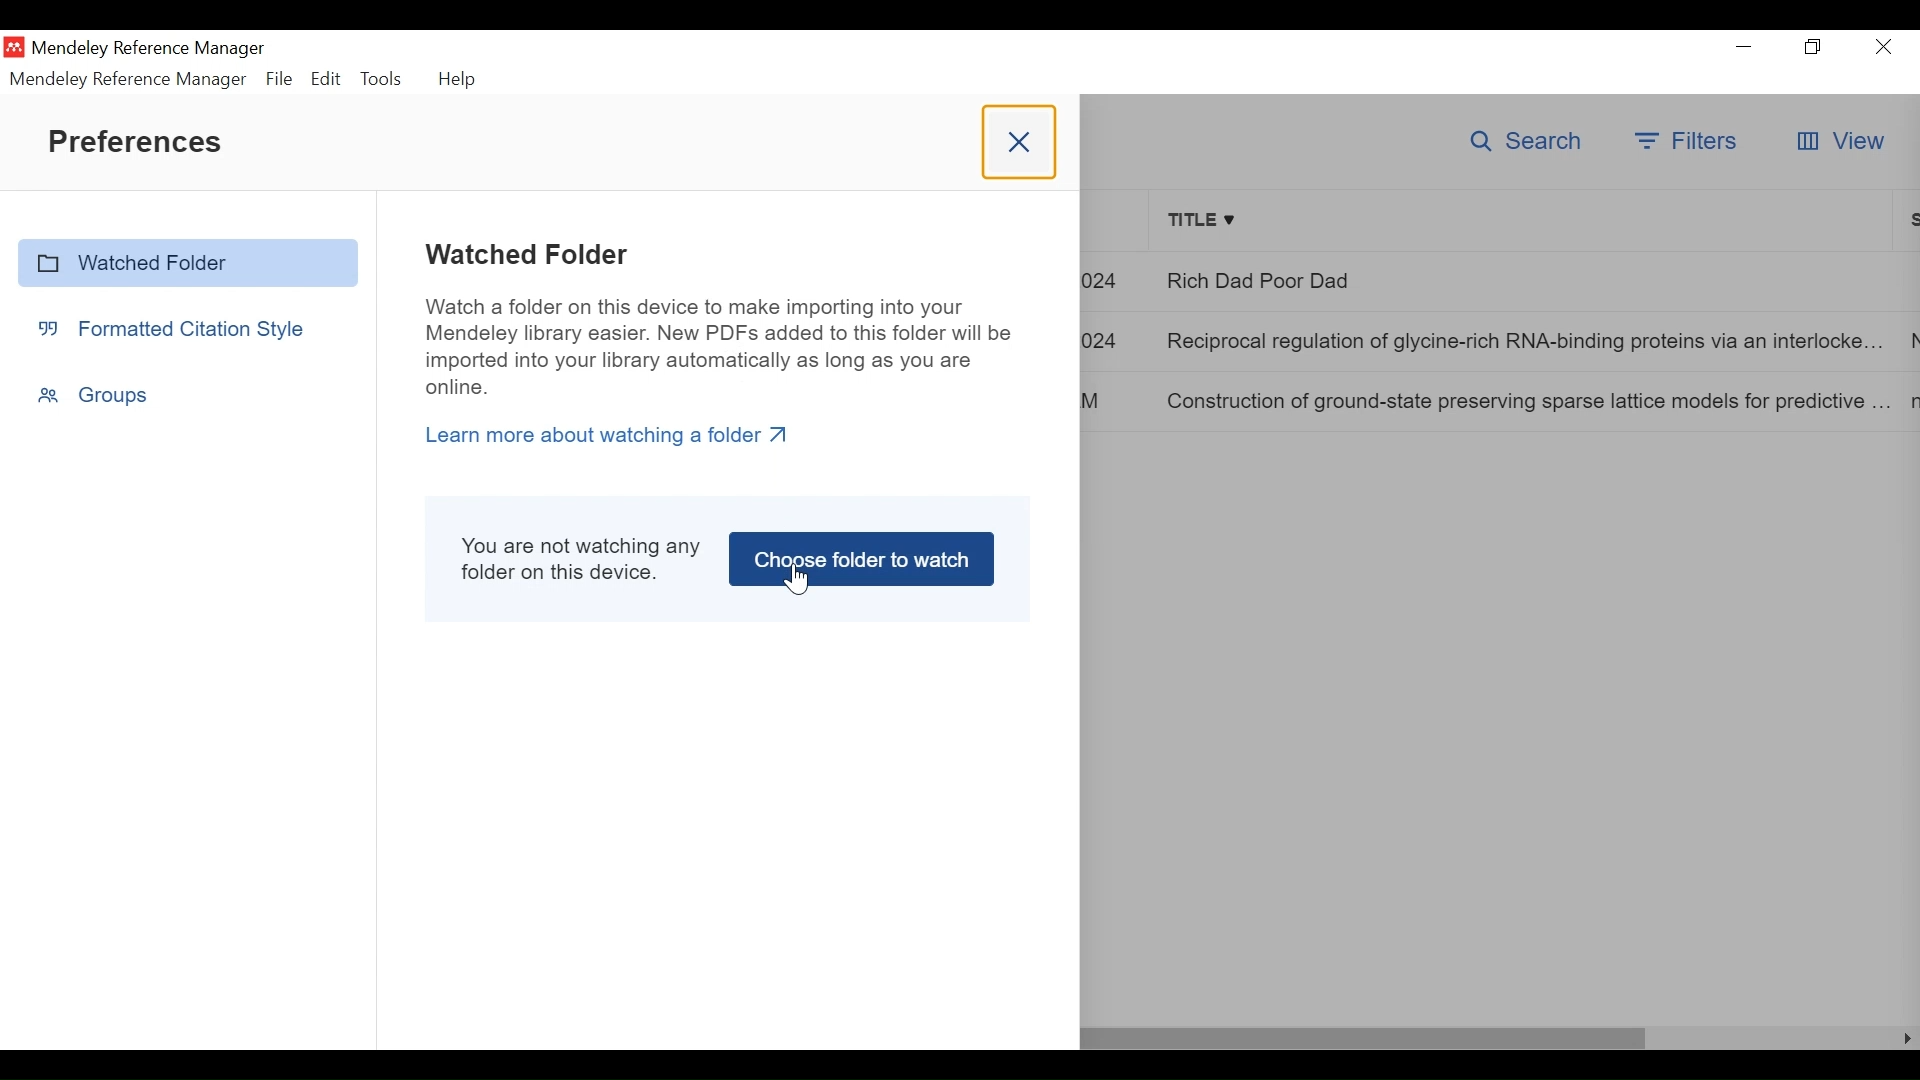  I want to click on Mendeley Reference Manager, so click(130, 80).